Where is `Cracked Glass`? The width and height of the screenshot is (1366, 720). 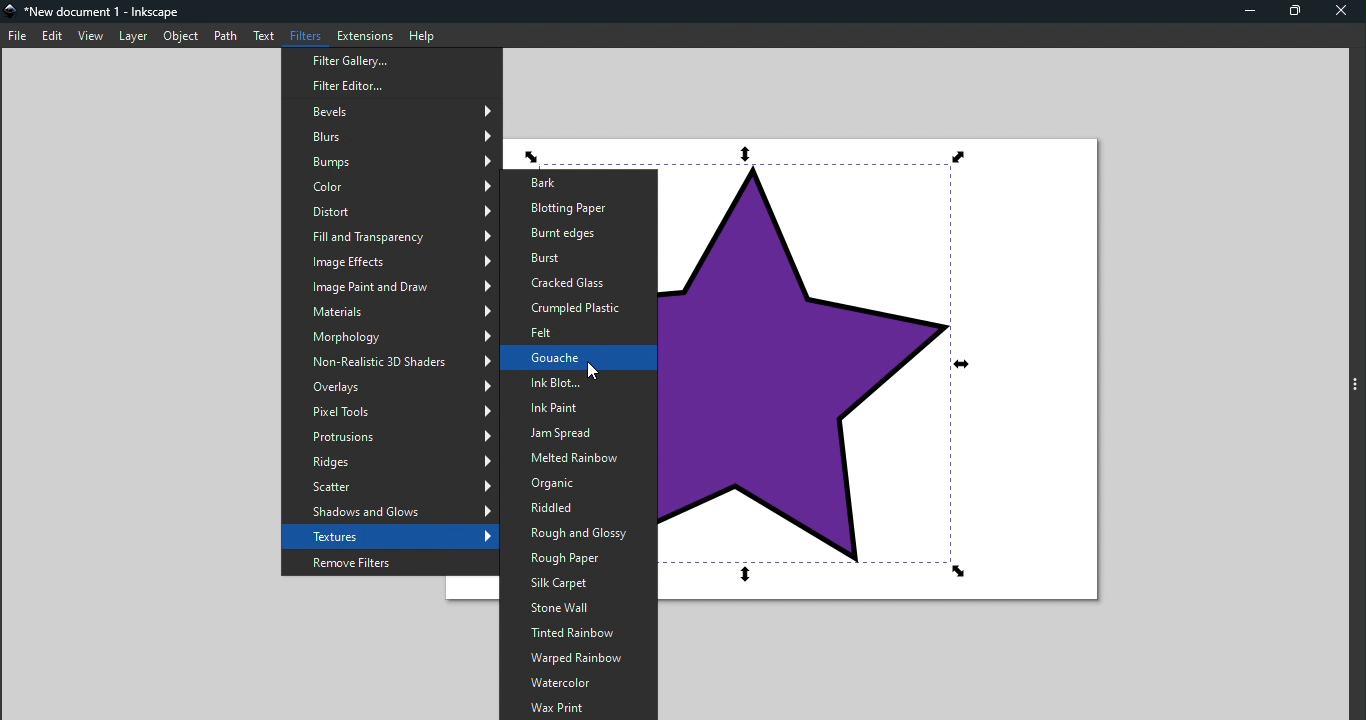
Cracked Glass is located at coordinates (579, 282).